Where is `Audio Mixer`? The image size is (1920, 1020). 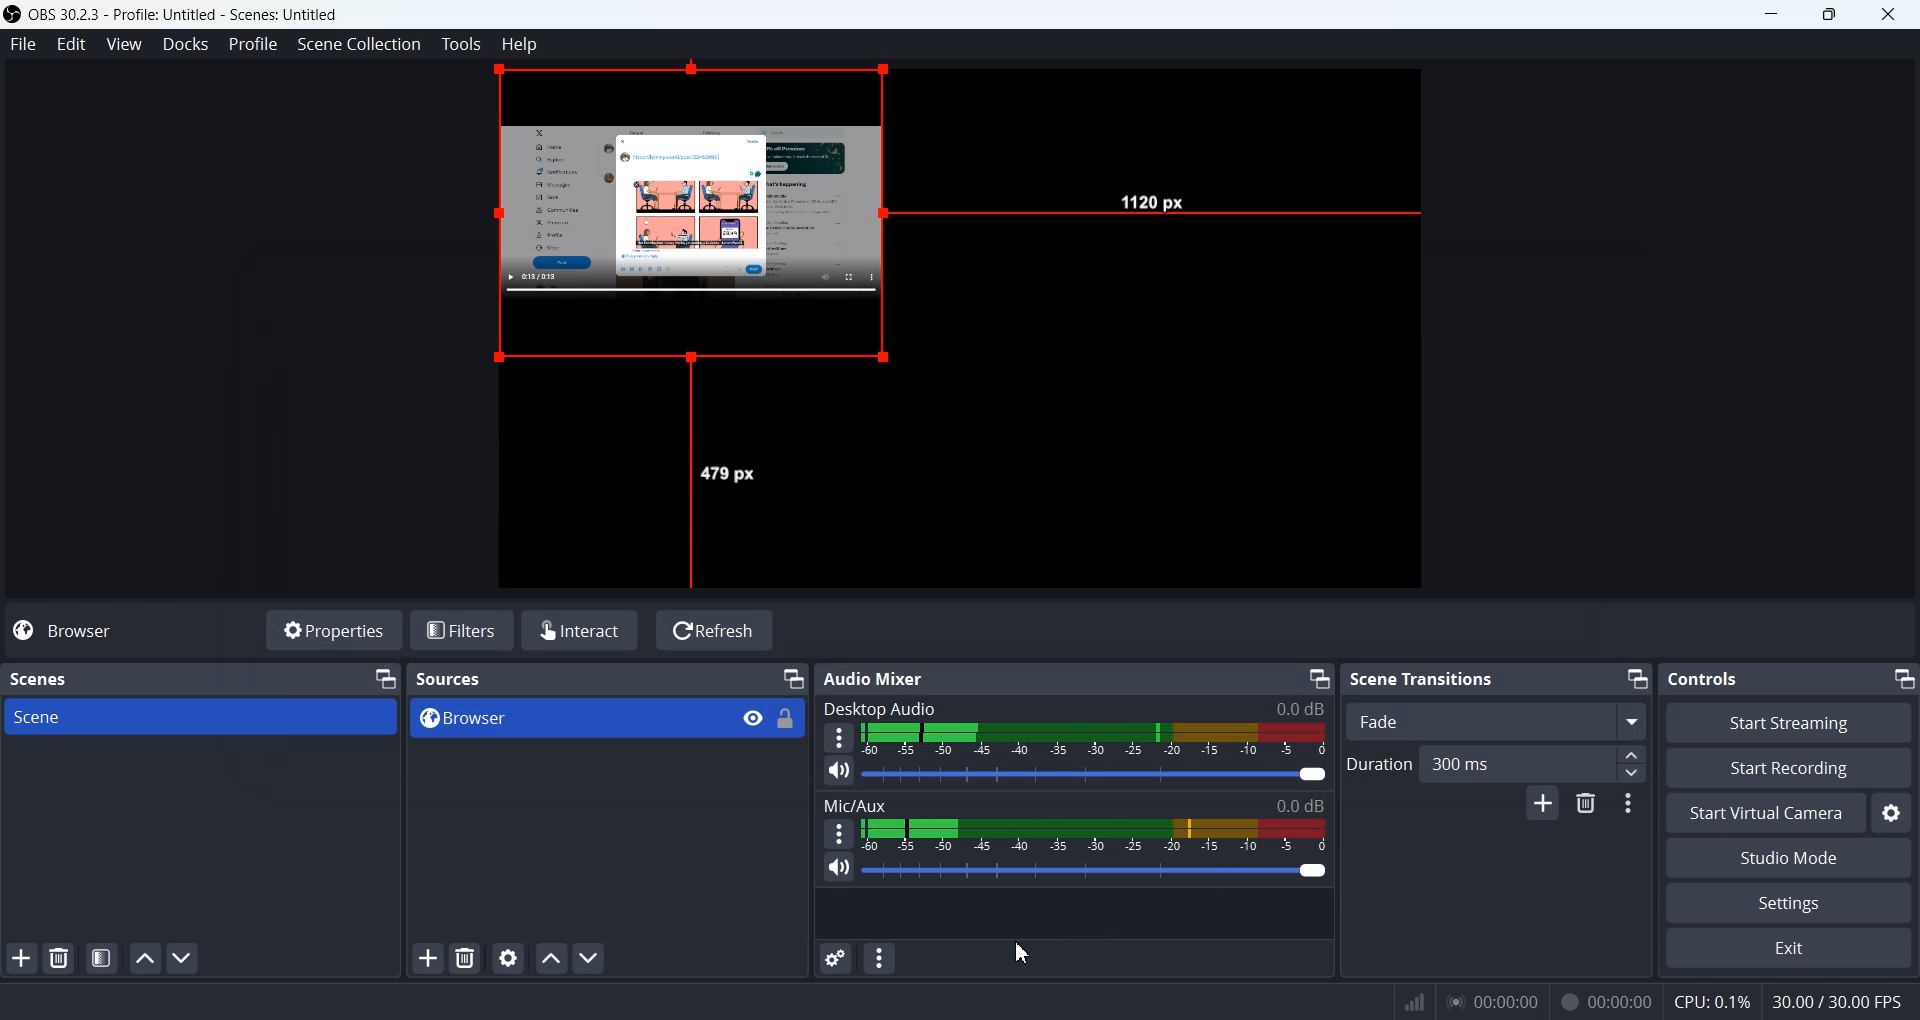
Audio Mixer is located at coordinates (882, 678).